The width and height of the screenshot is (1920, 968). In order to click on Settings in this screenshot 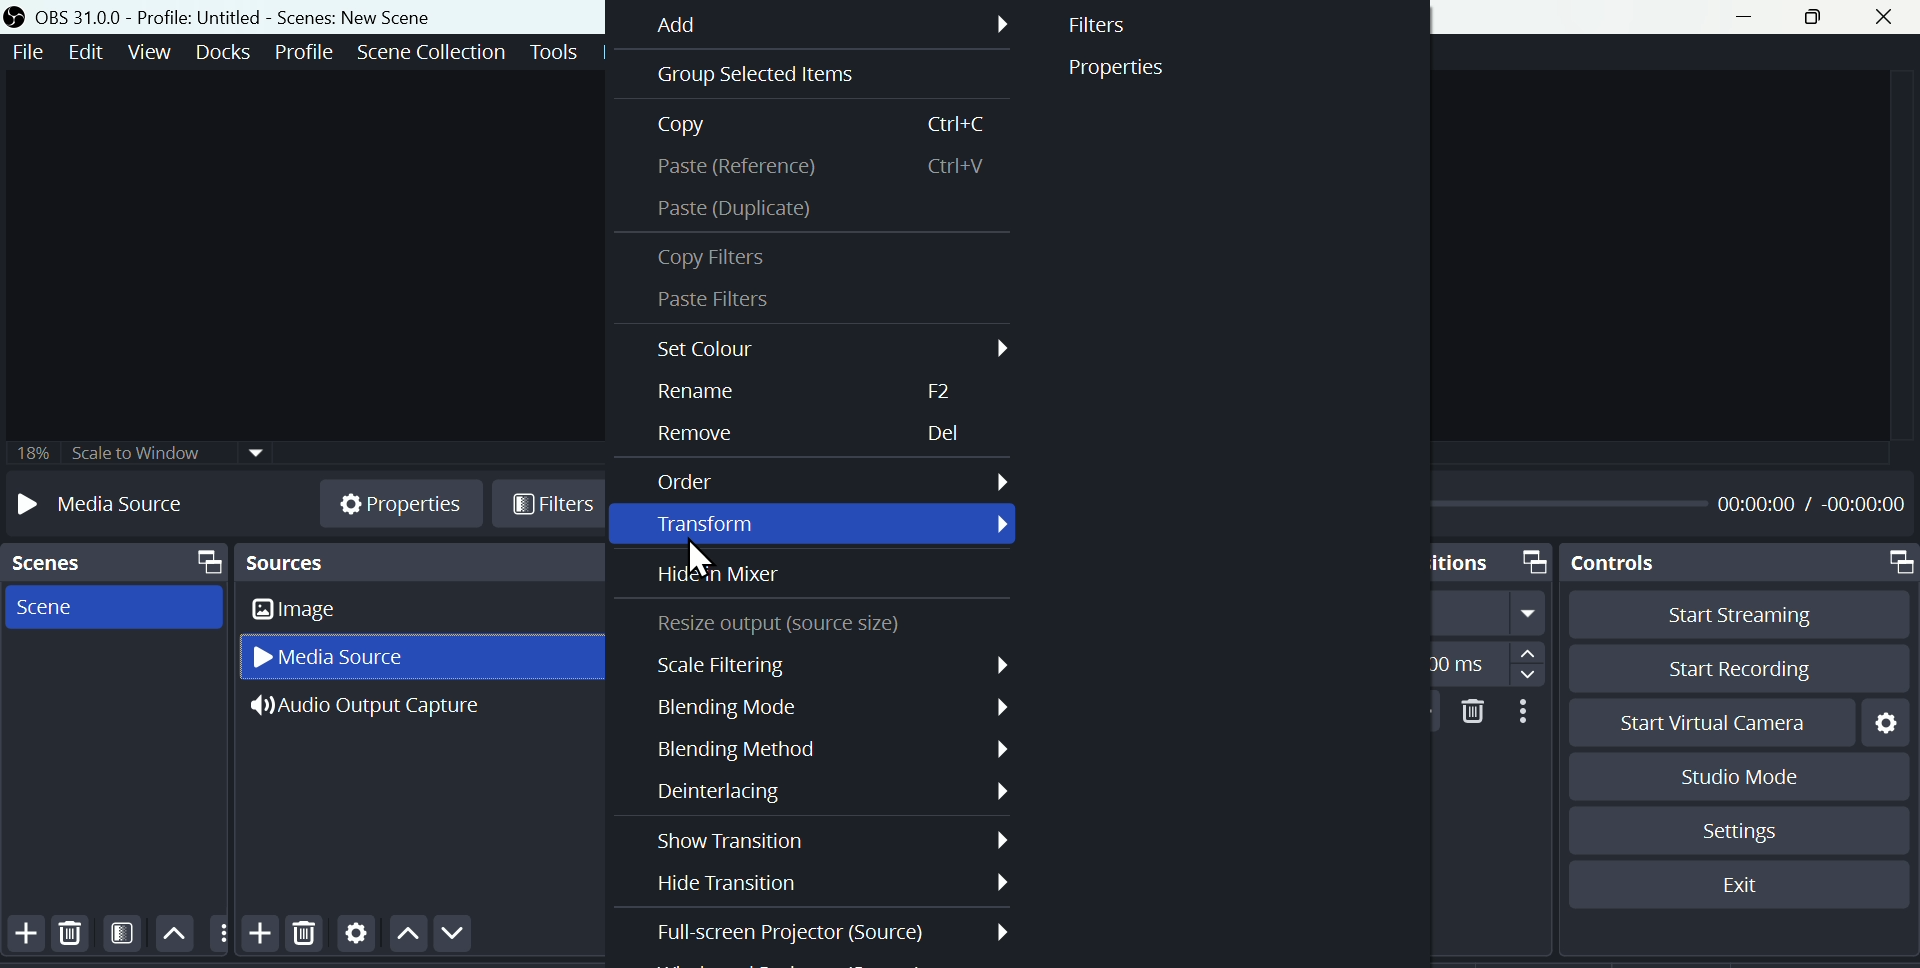, I will do `click(1741, 831)`.